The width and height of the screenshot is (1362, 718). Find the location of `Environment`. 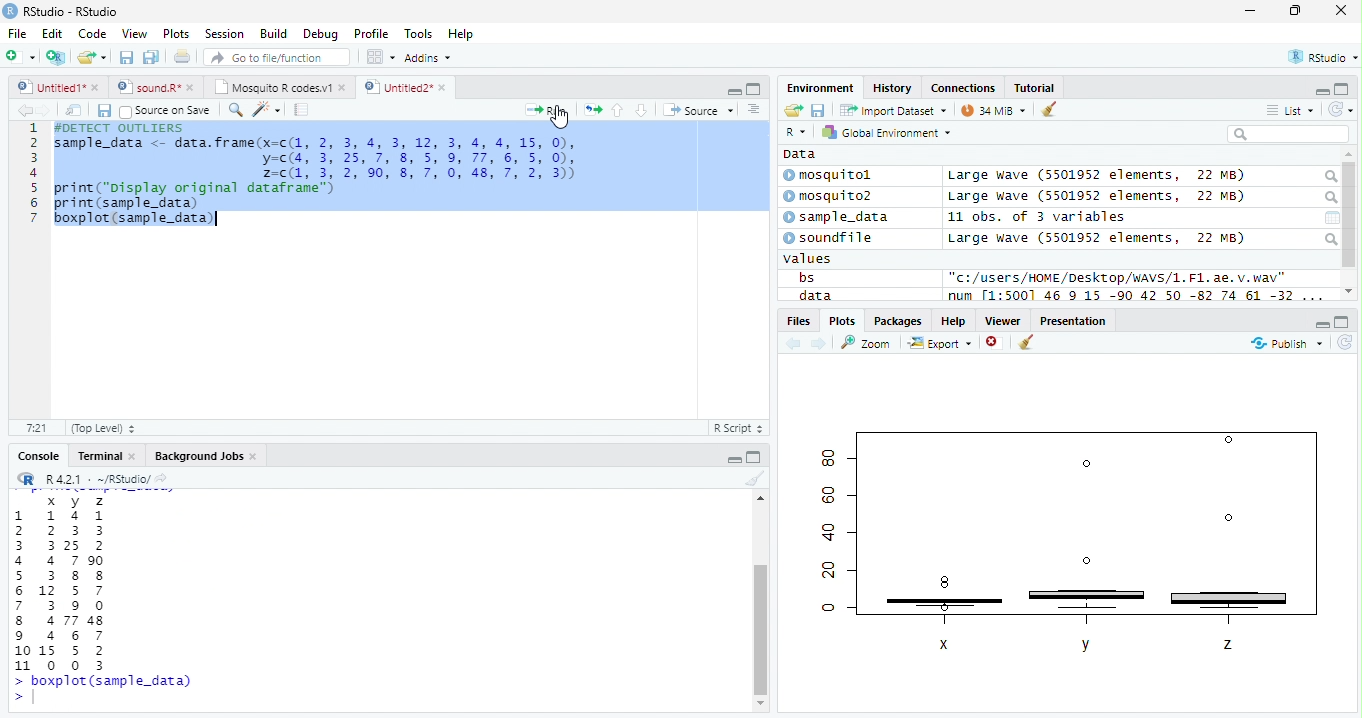

Environment is located at coordinates (821, 88).